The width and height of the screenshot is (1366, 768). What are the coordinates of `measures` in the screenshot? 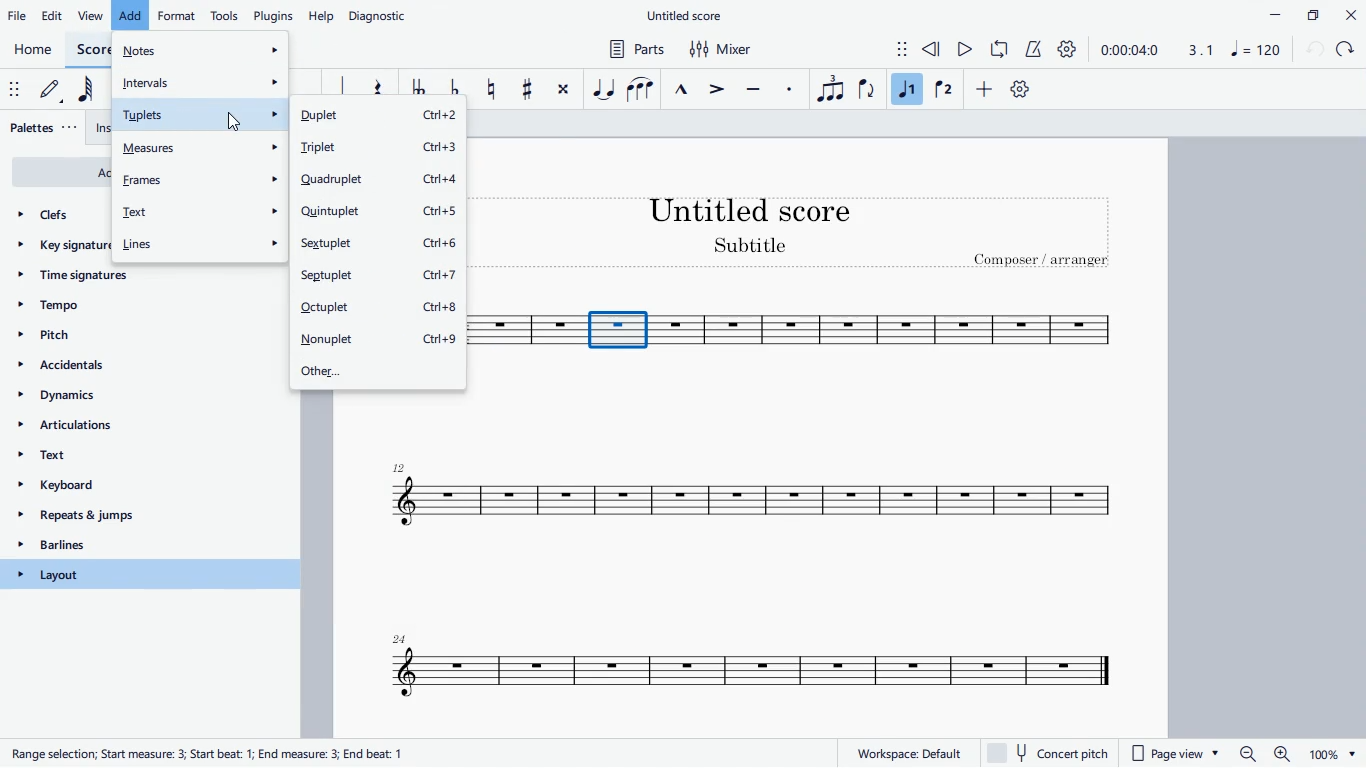 It's located at (200, 147).